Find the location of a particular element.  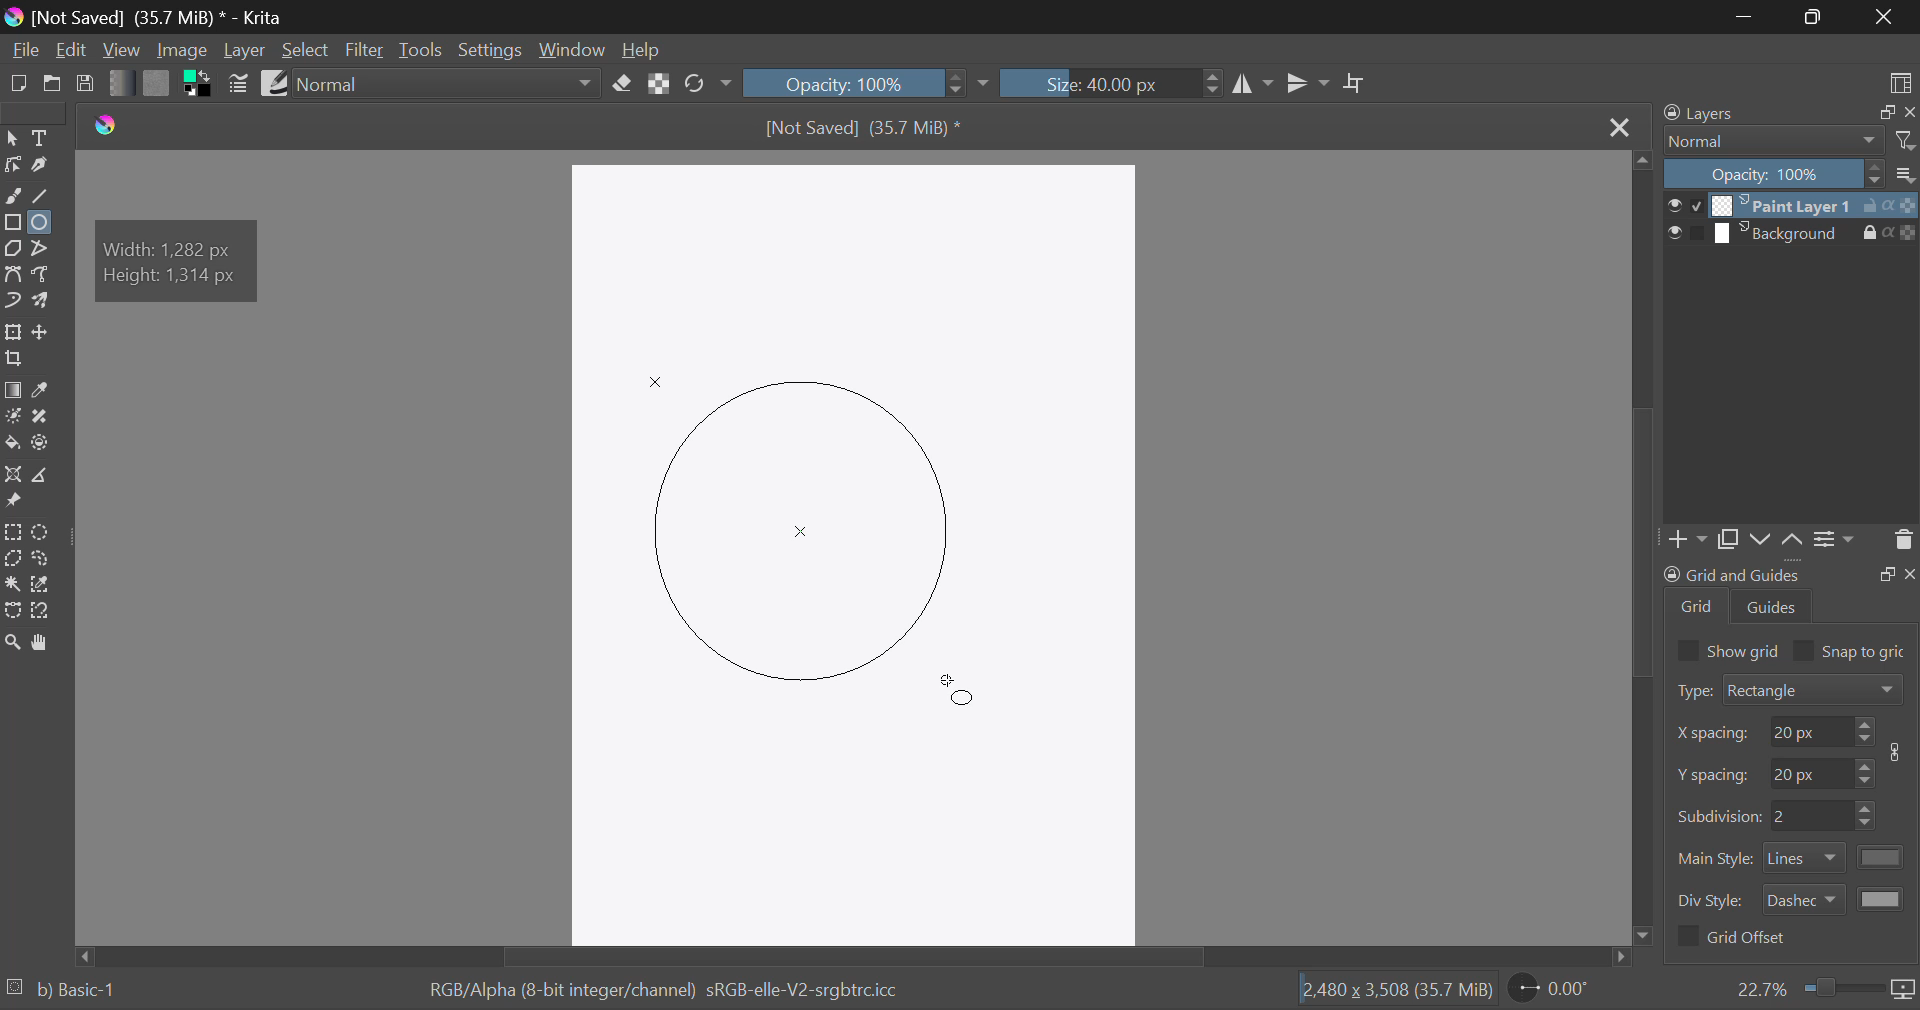

Rotate is located at coordinates (708, 84).